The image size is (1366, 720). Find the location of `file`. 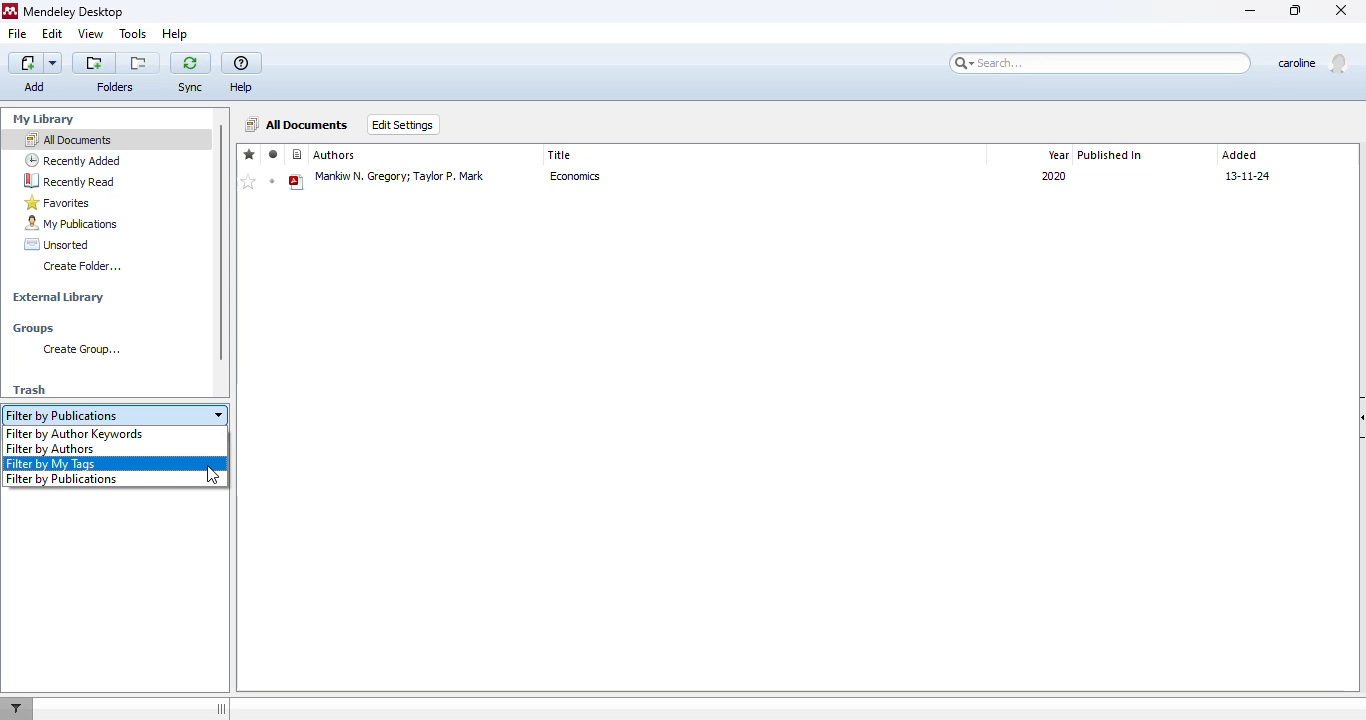

file is located at coordinates (18, 33).